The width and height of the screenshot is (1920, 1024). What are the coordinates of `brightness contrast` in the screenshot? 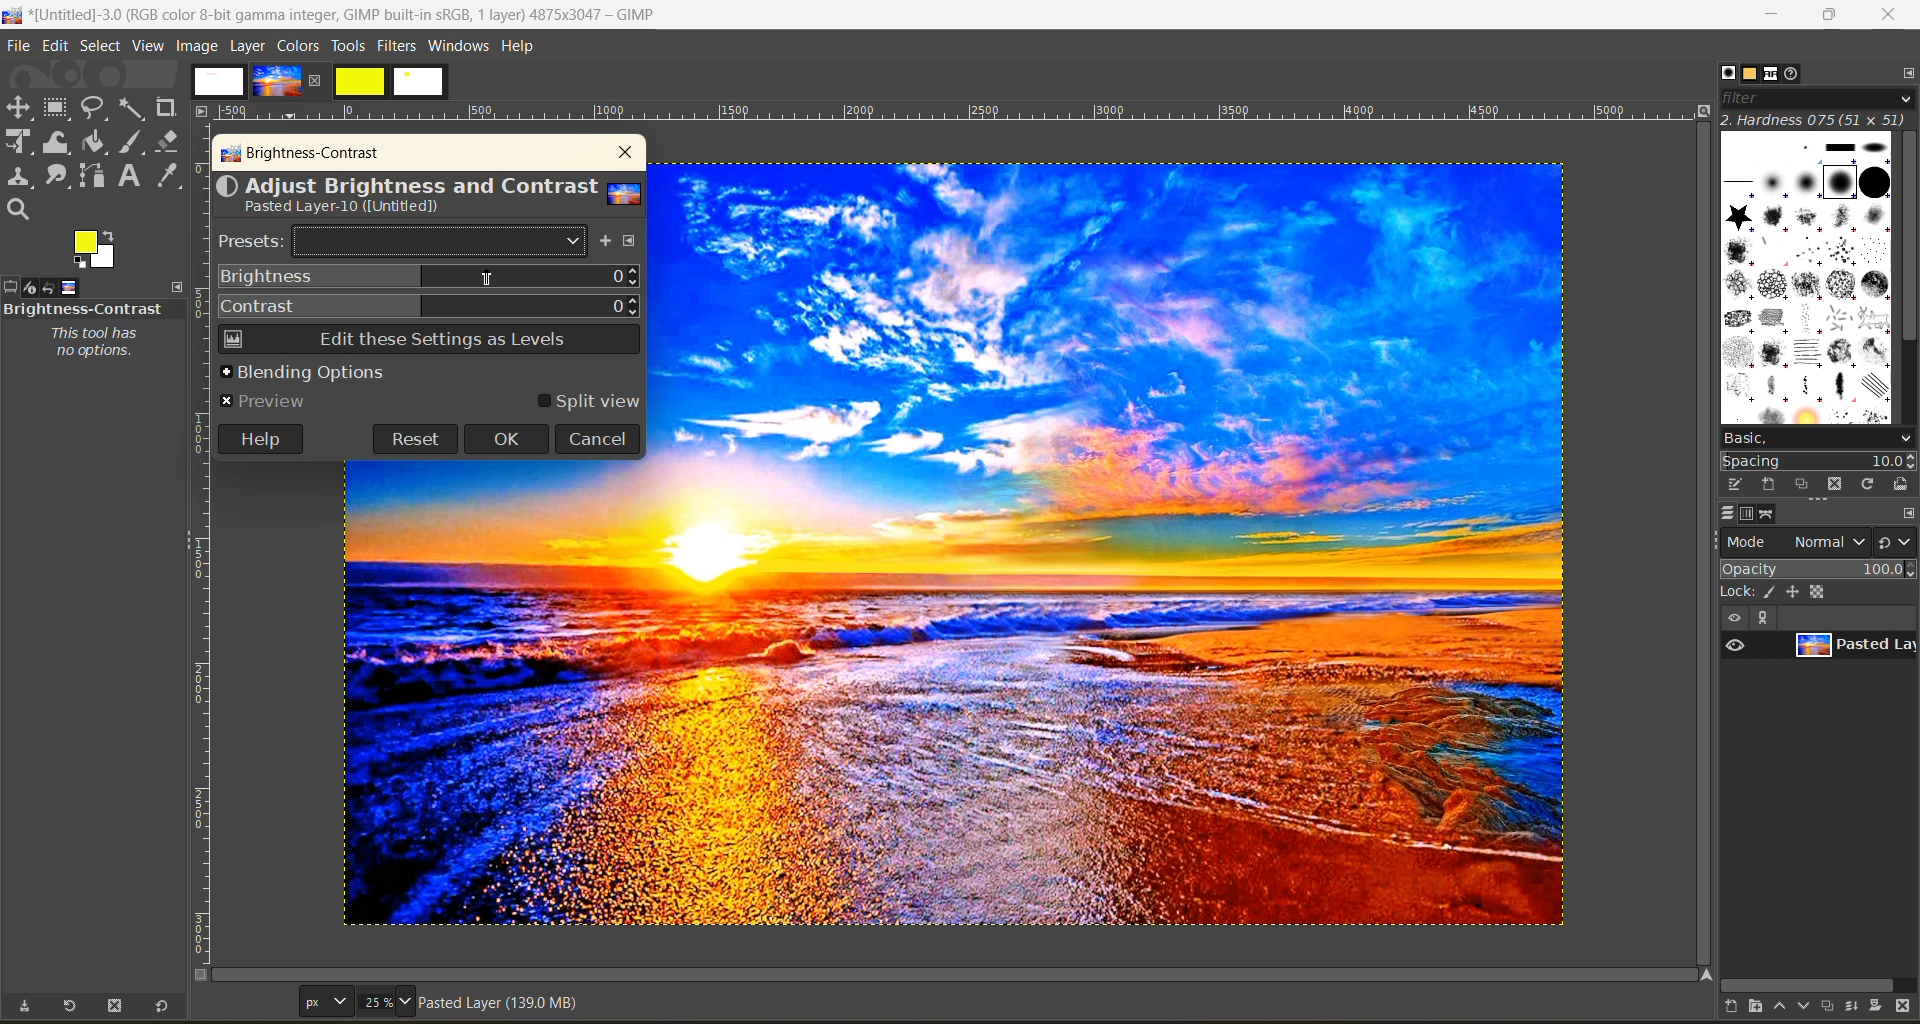 It's located at (302, 155).